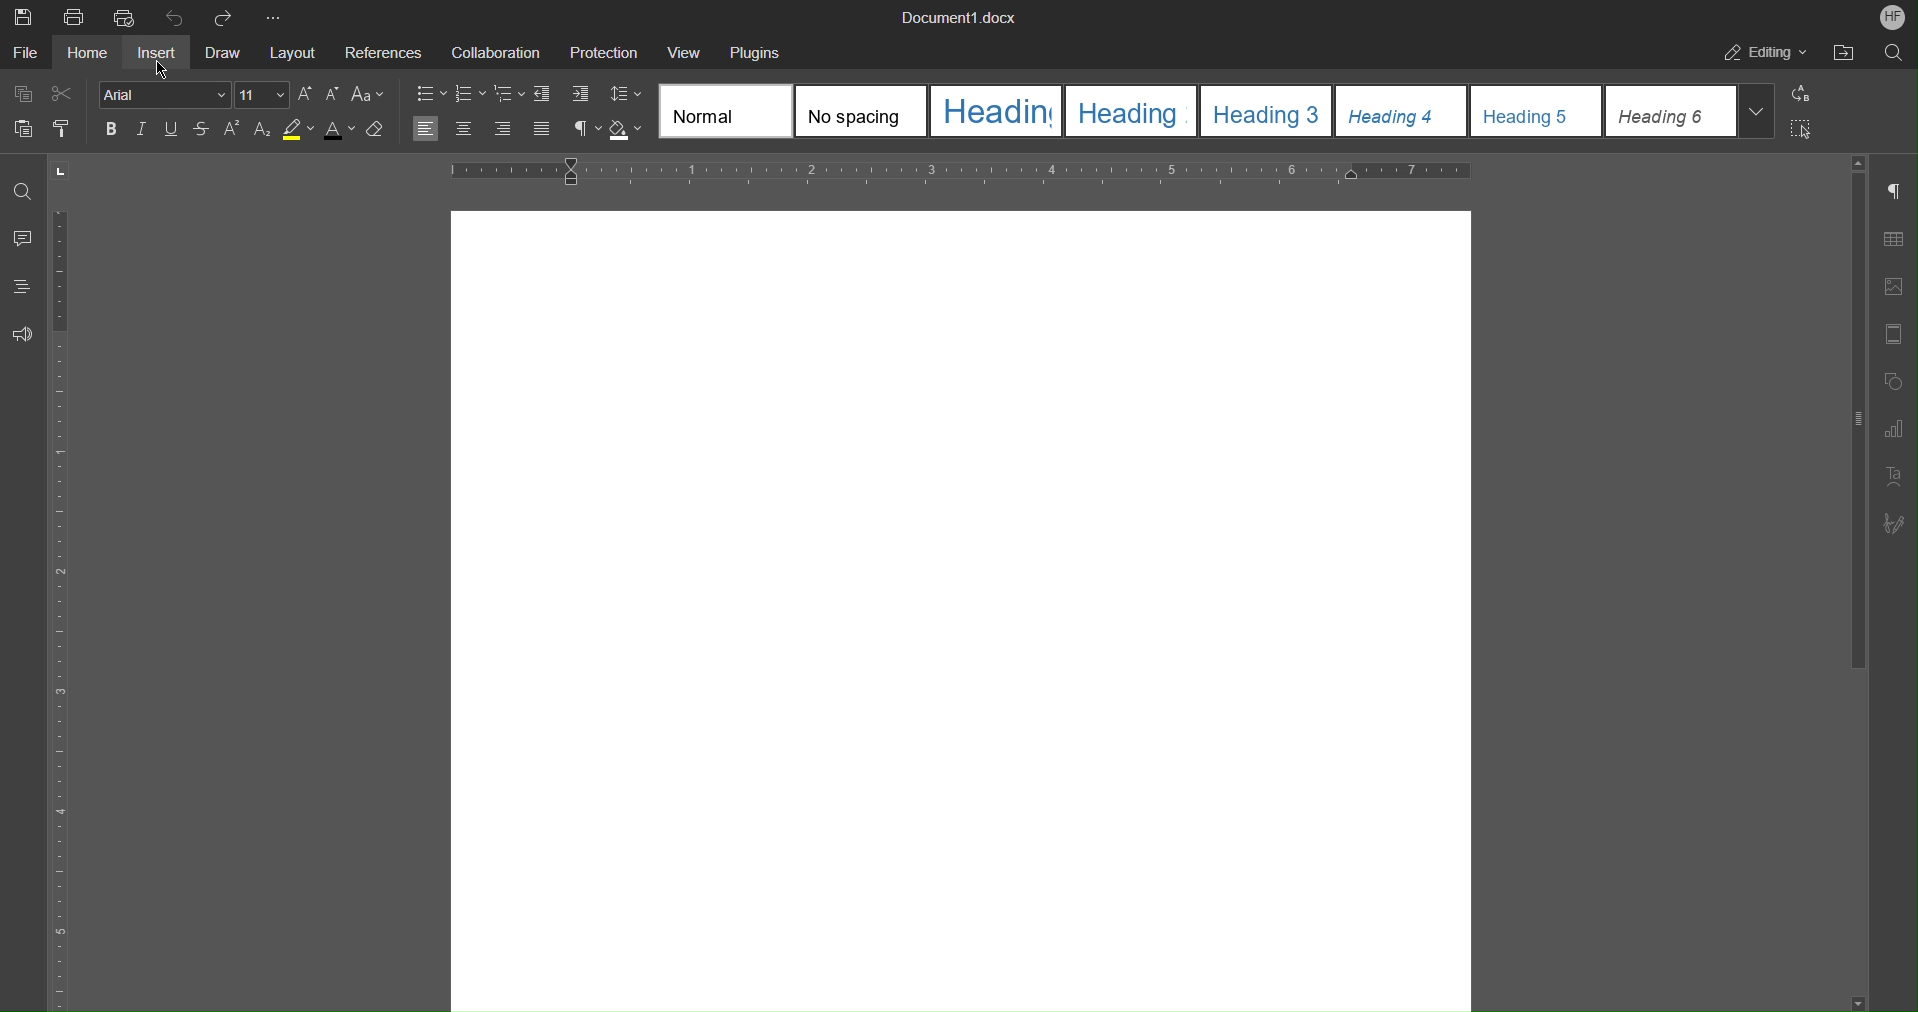  What do you see at coordinates (494, 52) in the screenshot?
I see `Collaboration` at bounding box center [494, 52].